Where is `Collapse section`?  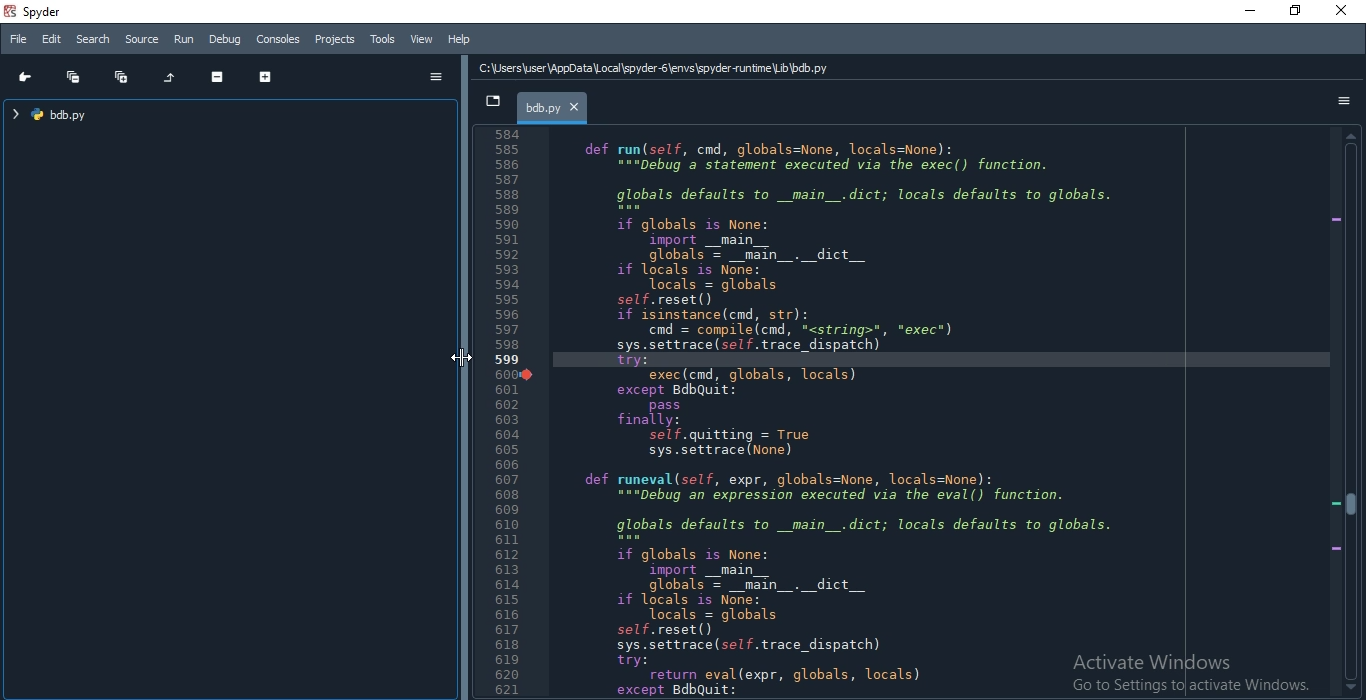
Collapse section is located at coordinates (218, 76).